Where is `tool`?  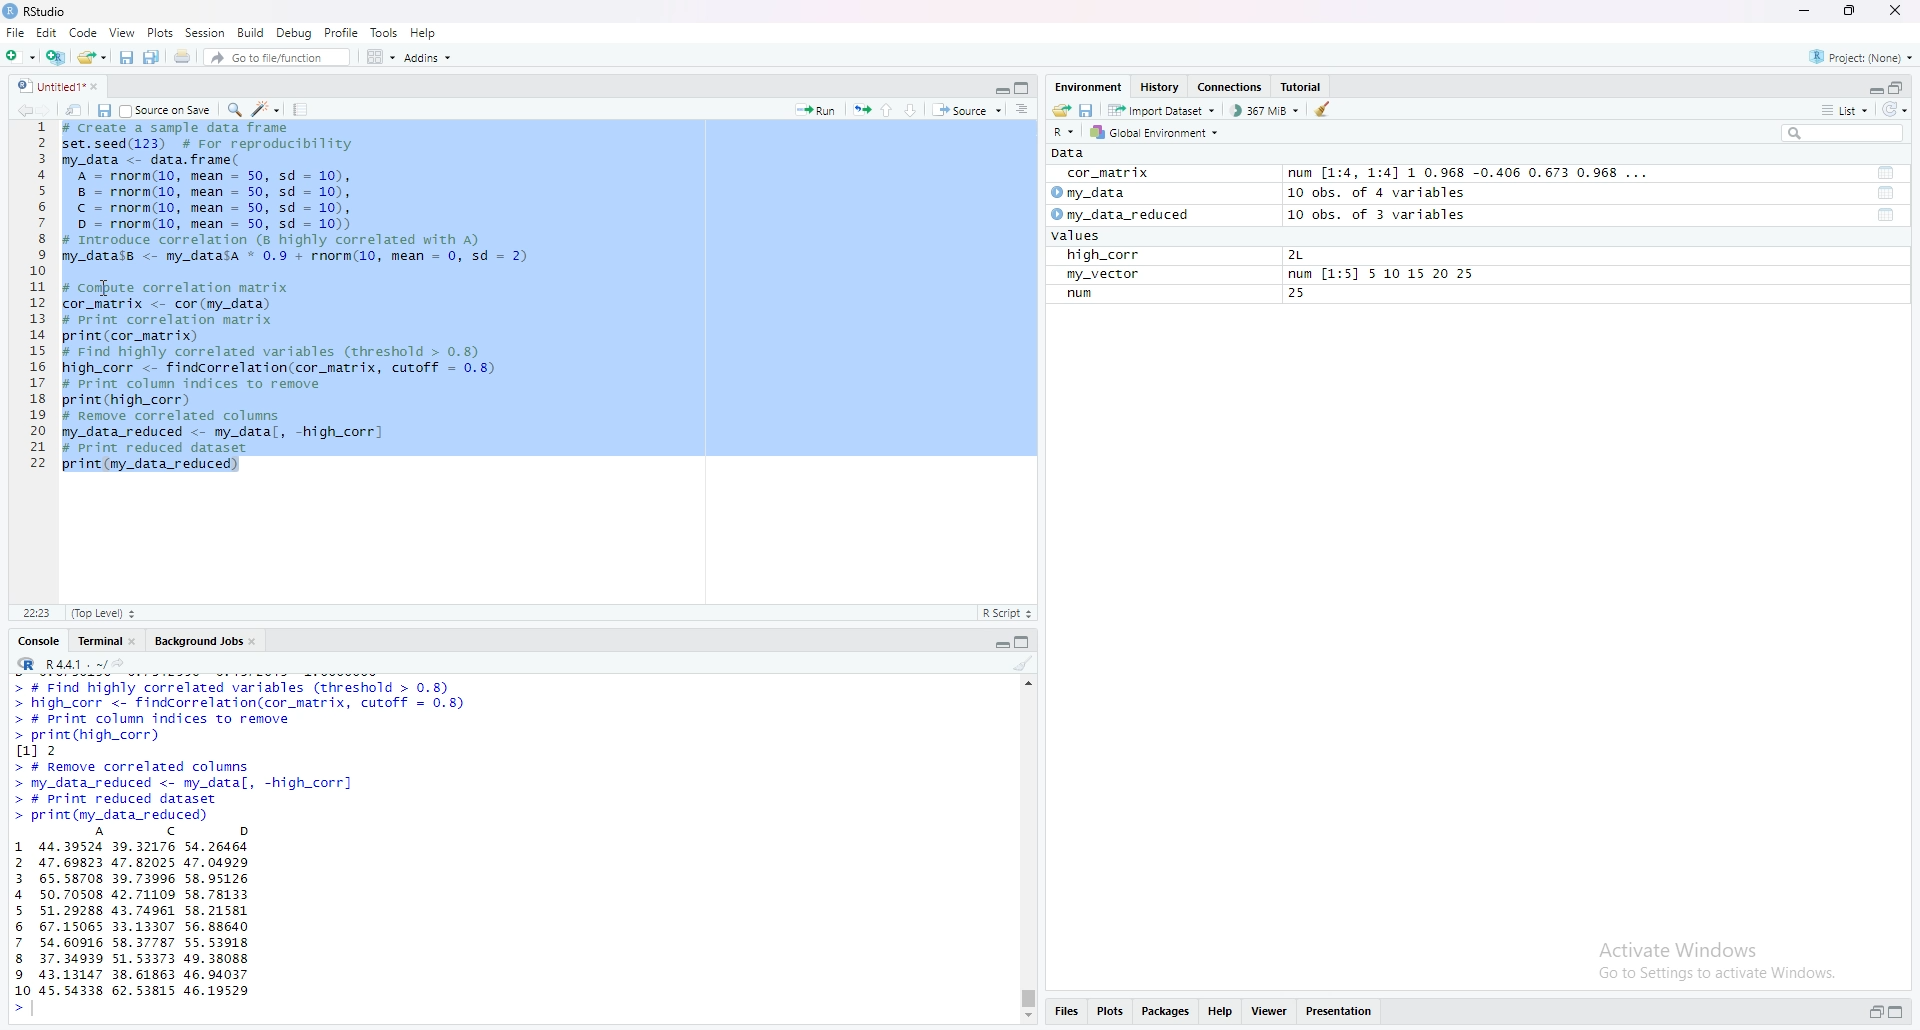
tool is located at coordinates (1887, 193).